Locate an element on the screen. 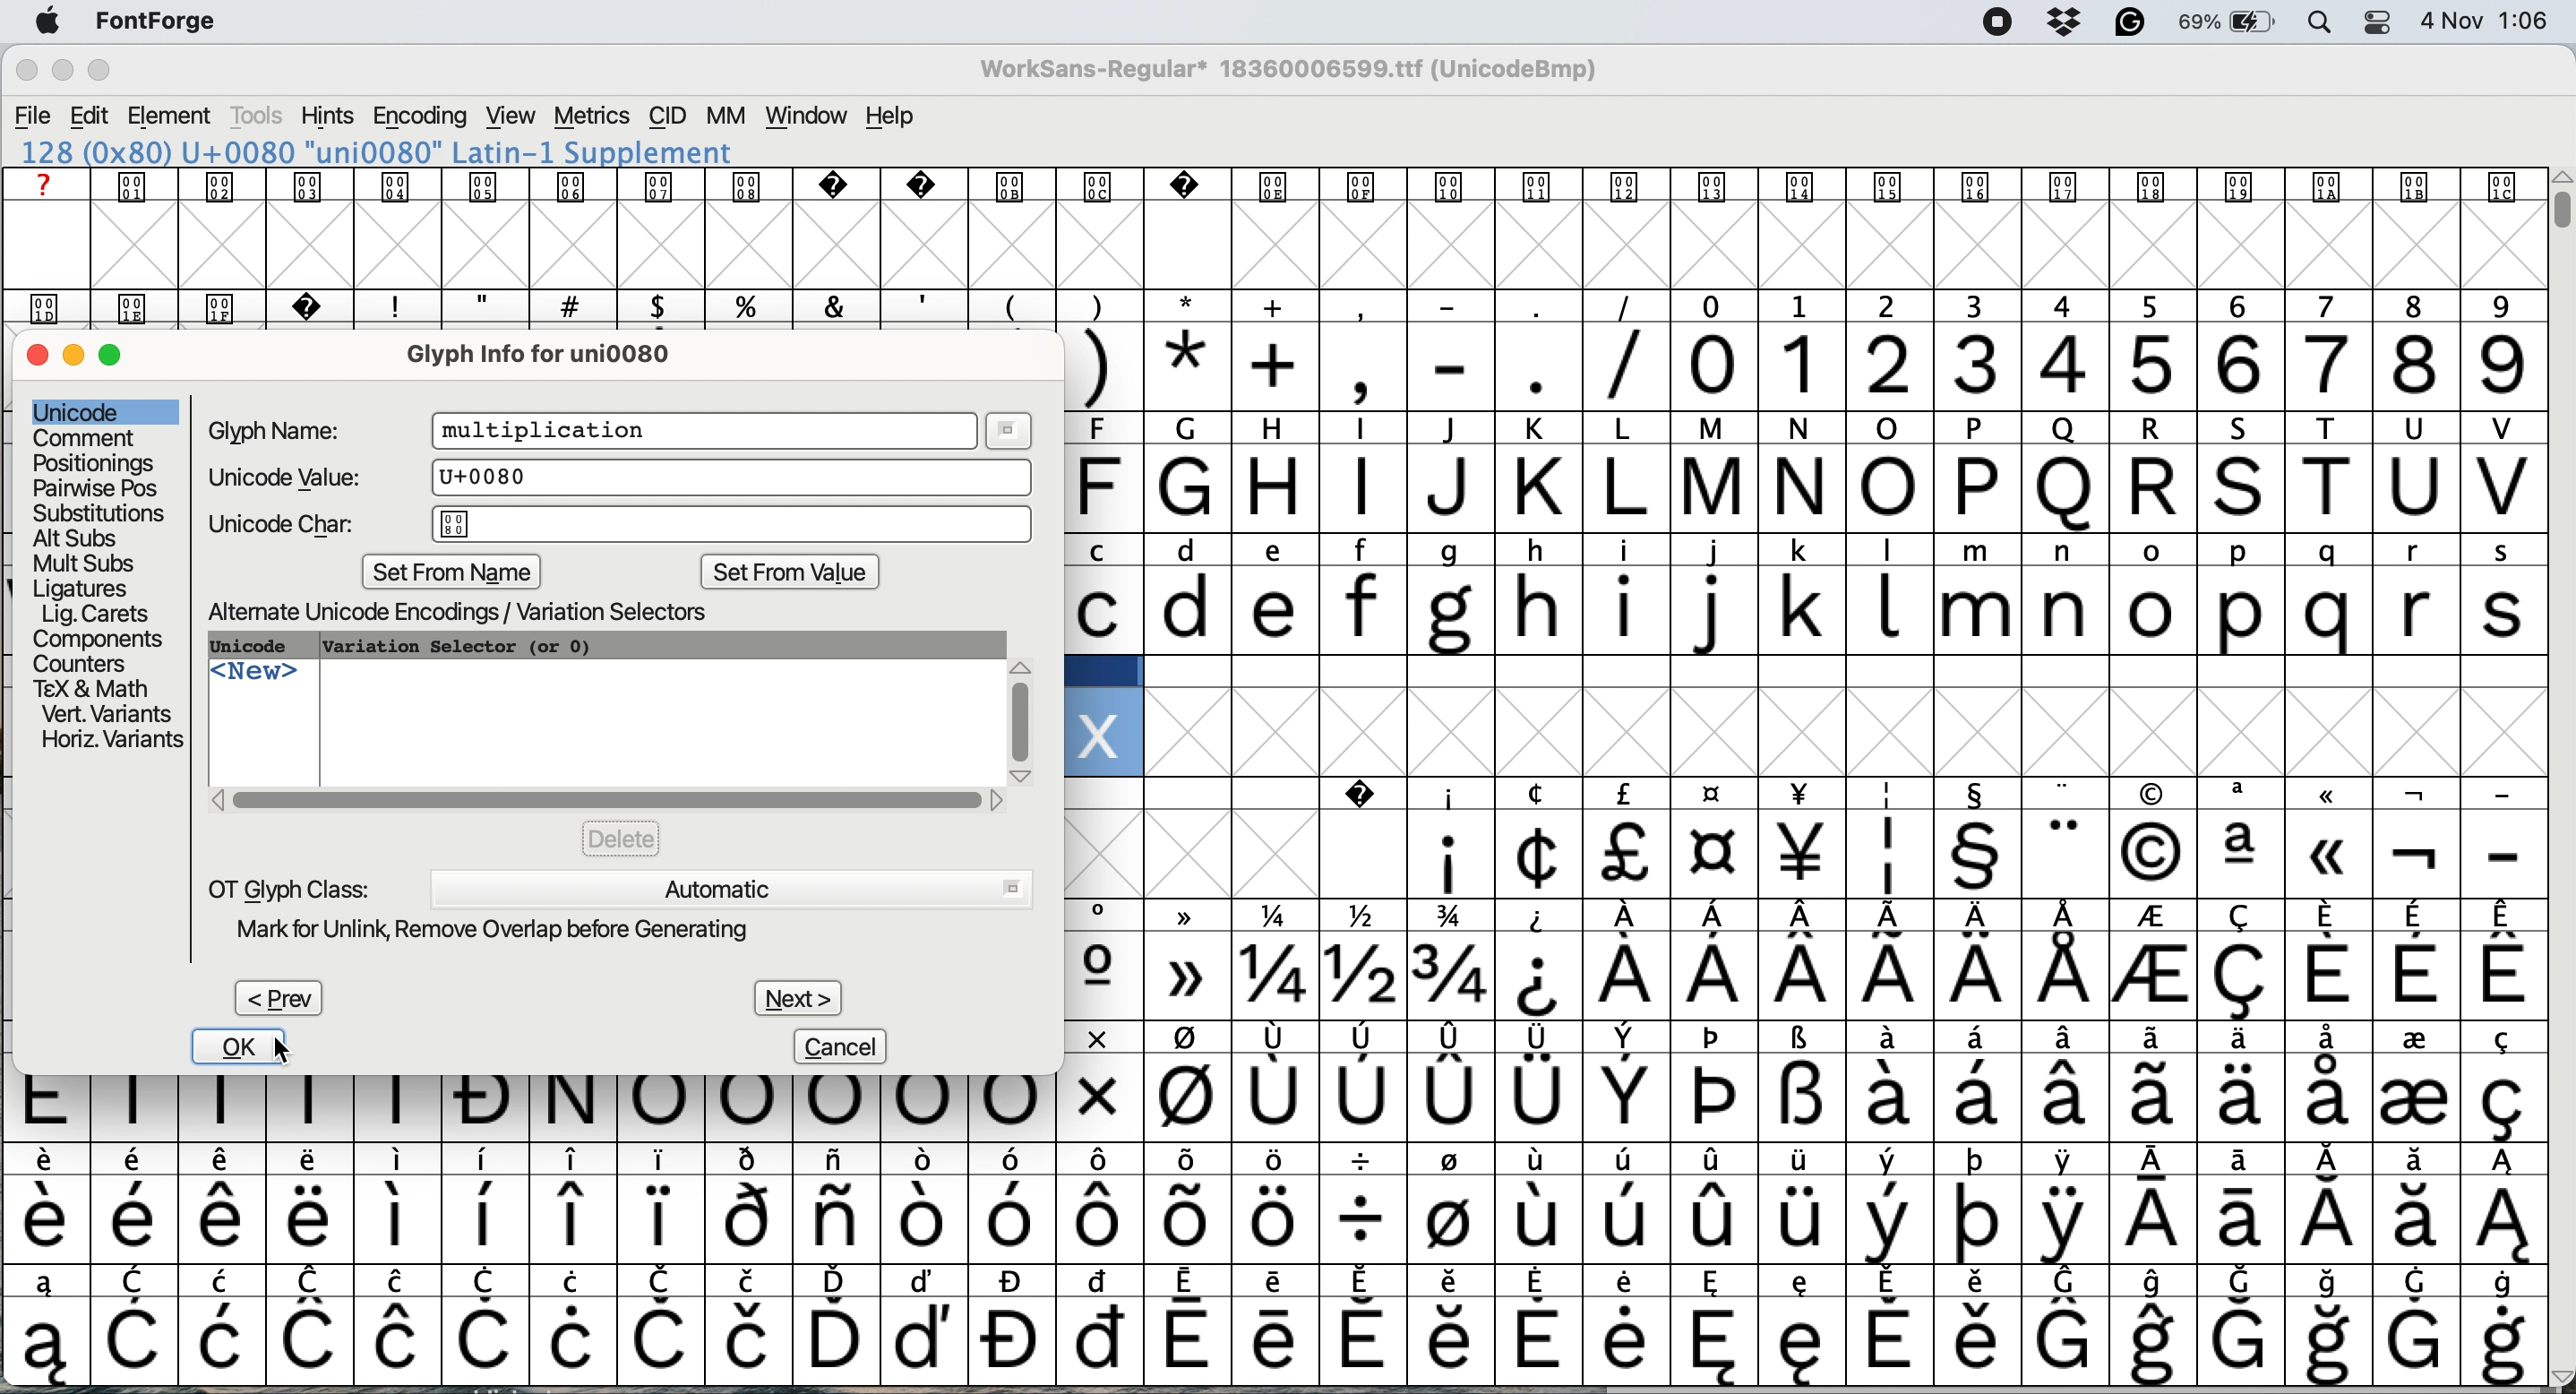 The height and width of the screenshot is (1394, 2576). positionings is located at coordinates (95, 463).